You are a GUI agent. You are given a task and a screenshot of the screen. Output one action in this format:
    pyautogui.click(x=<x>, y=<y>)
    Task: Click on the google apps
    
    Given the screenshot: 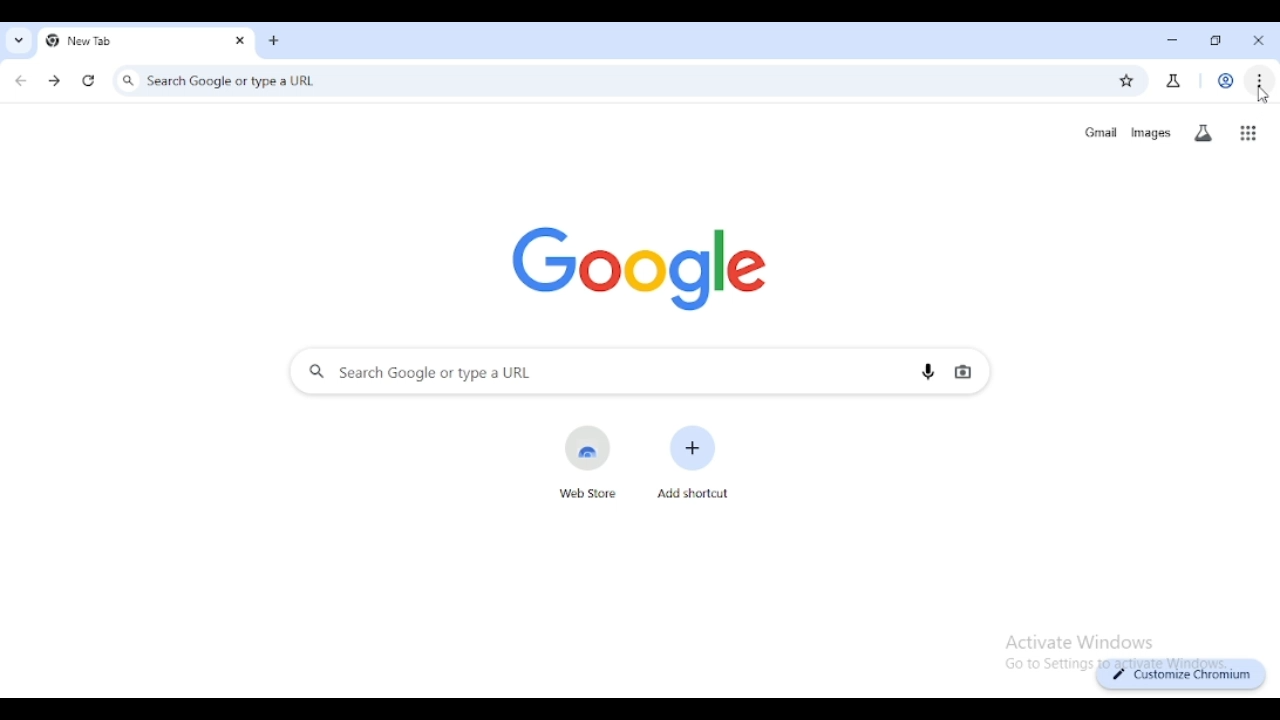 What is the action you would take?
    pyautogui.click(x=1249, y=133)
    